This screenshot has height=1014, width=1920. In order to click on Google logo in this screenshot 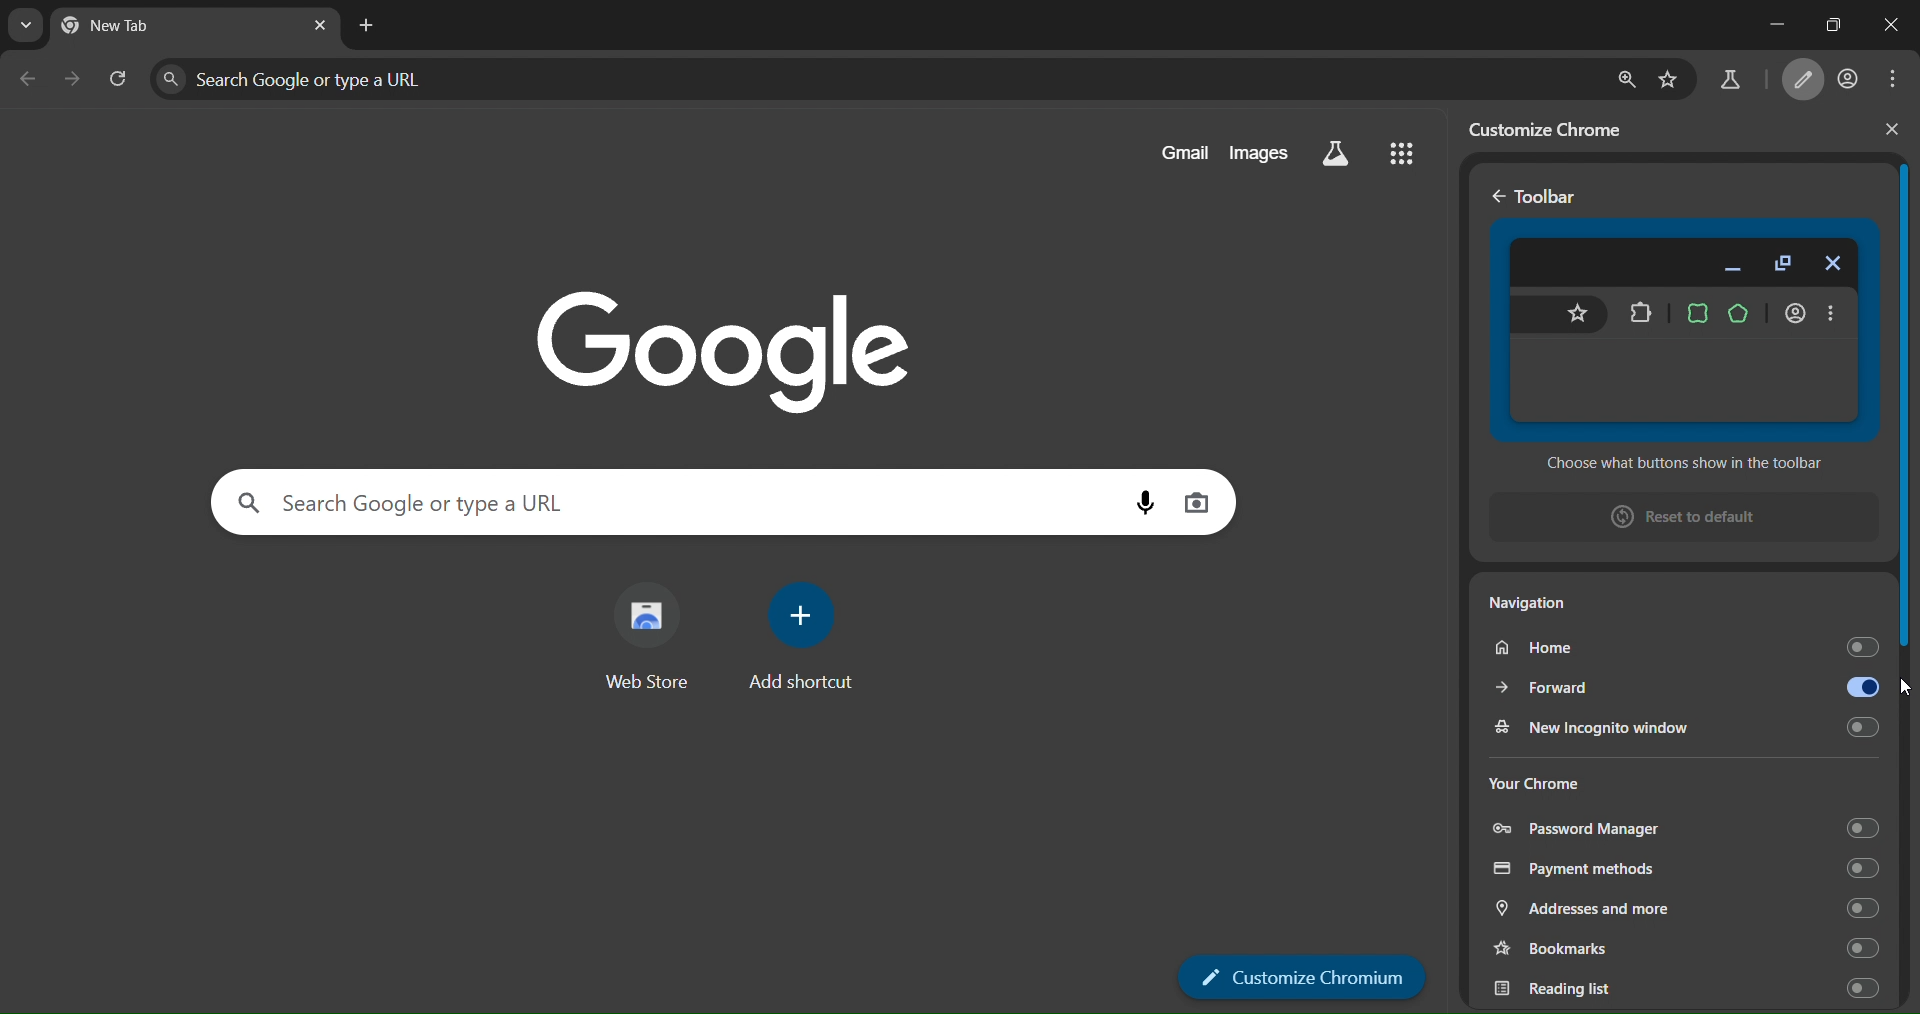, I will do `click(721, 346)`.